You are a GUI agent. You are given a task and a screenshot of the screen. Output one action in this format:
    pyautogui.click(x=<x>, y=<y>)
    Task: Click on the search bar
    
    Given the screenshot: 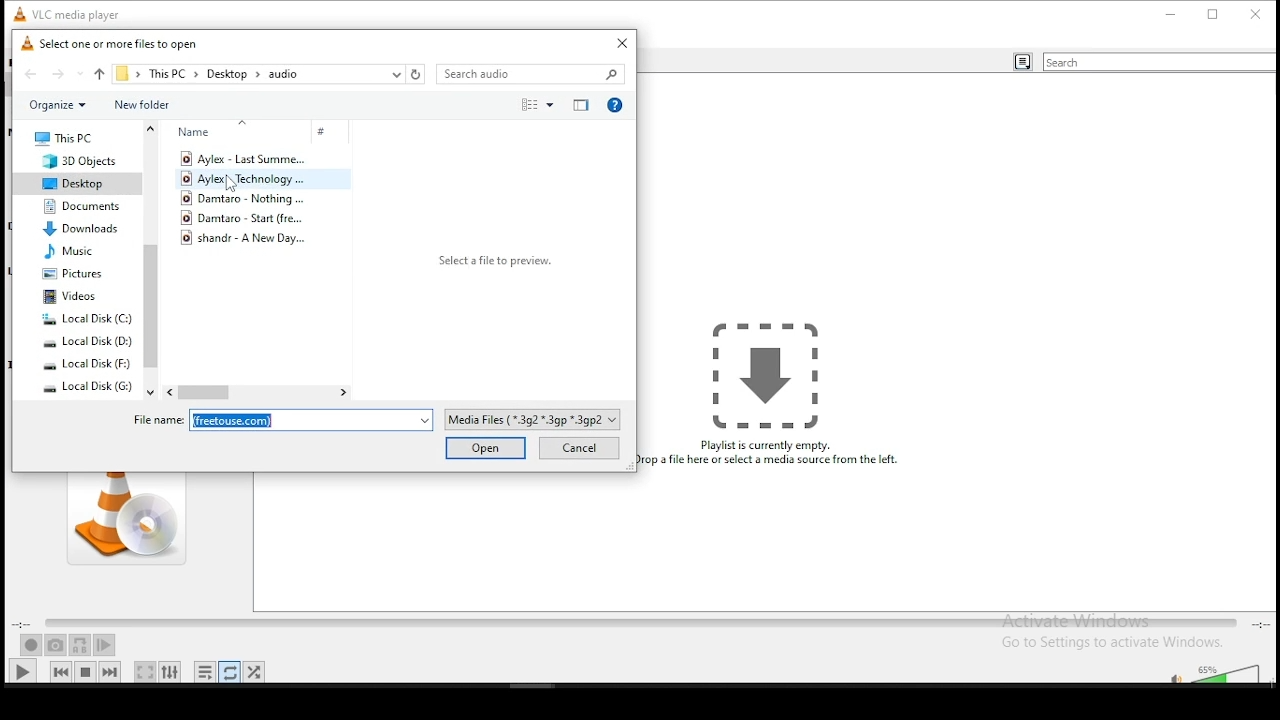 What is the action you would take?
    pyautogui.click(x=1159, y=62)
    